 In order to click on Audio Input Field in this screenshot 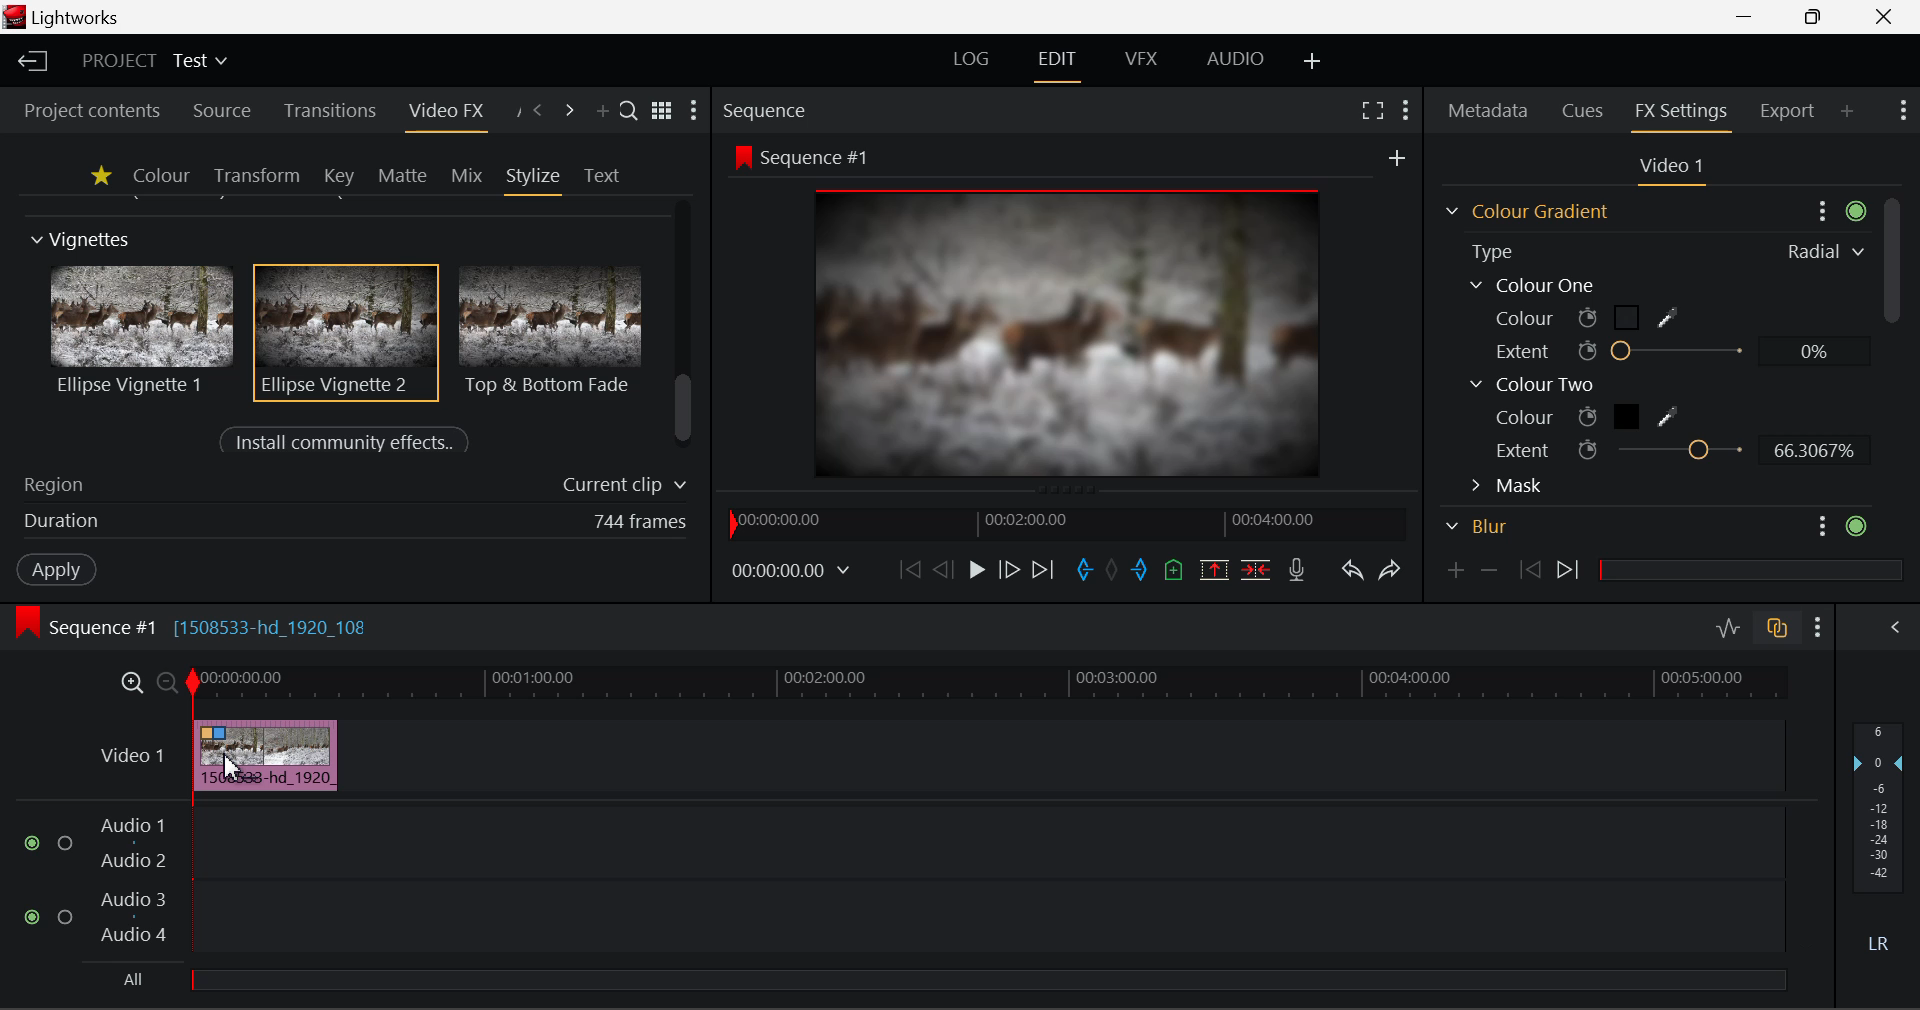, I will do `click(884, 900)`.